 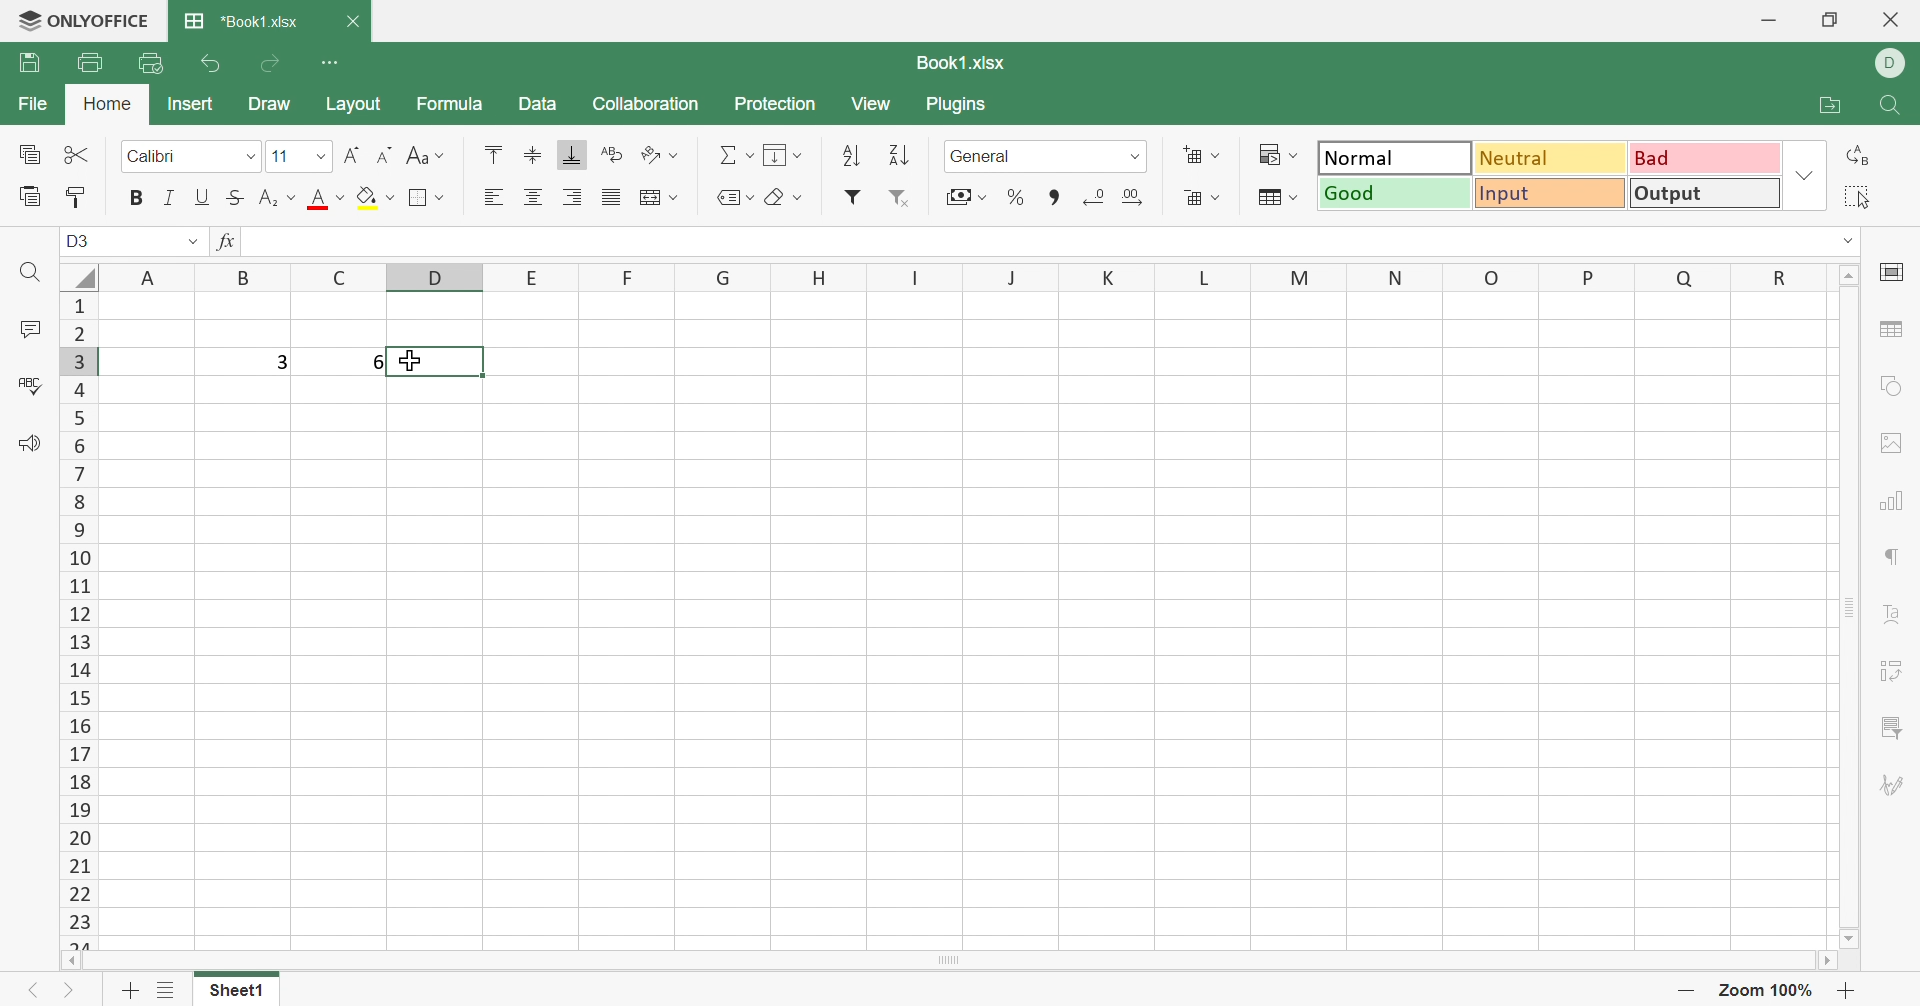 What do you see at coordinates (1847, 989) in the screenshot?
I see `Zoom in` at bounding box center [1847, 989].